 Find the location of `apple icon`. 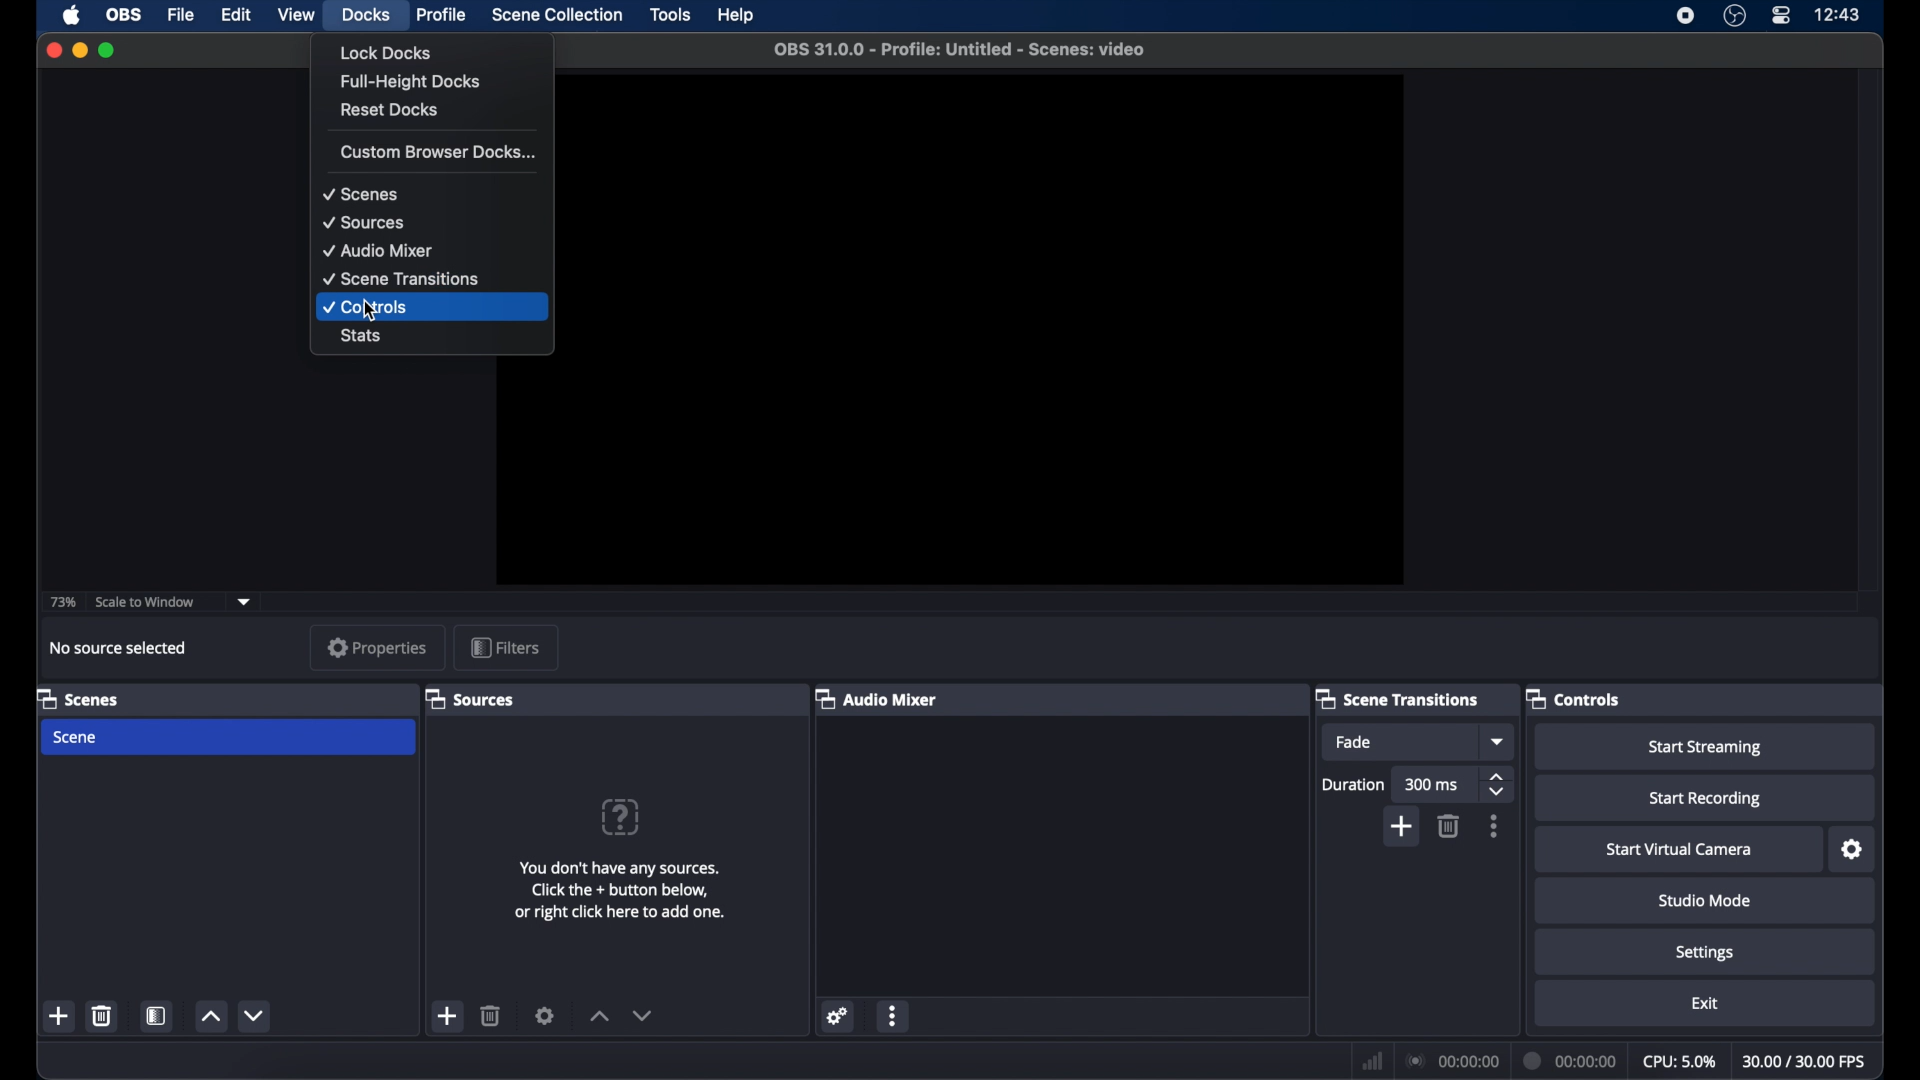

apple icon is located at coordinates (71, 15).